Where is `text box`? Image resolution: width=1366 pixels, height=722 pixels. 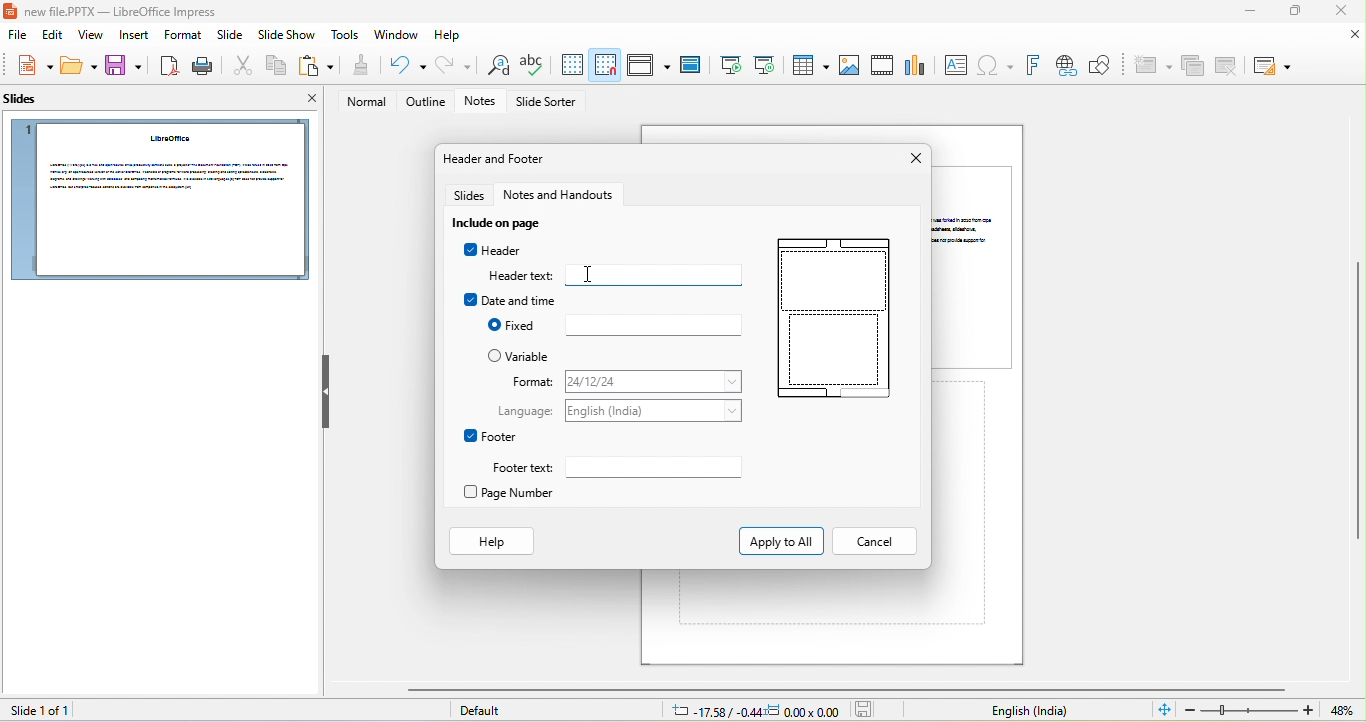
text box is located at coordinates (955, 65).